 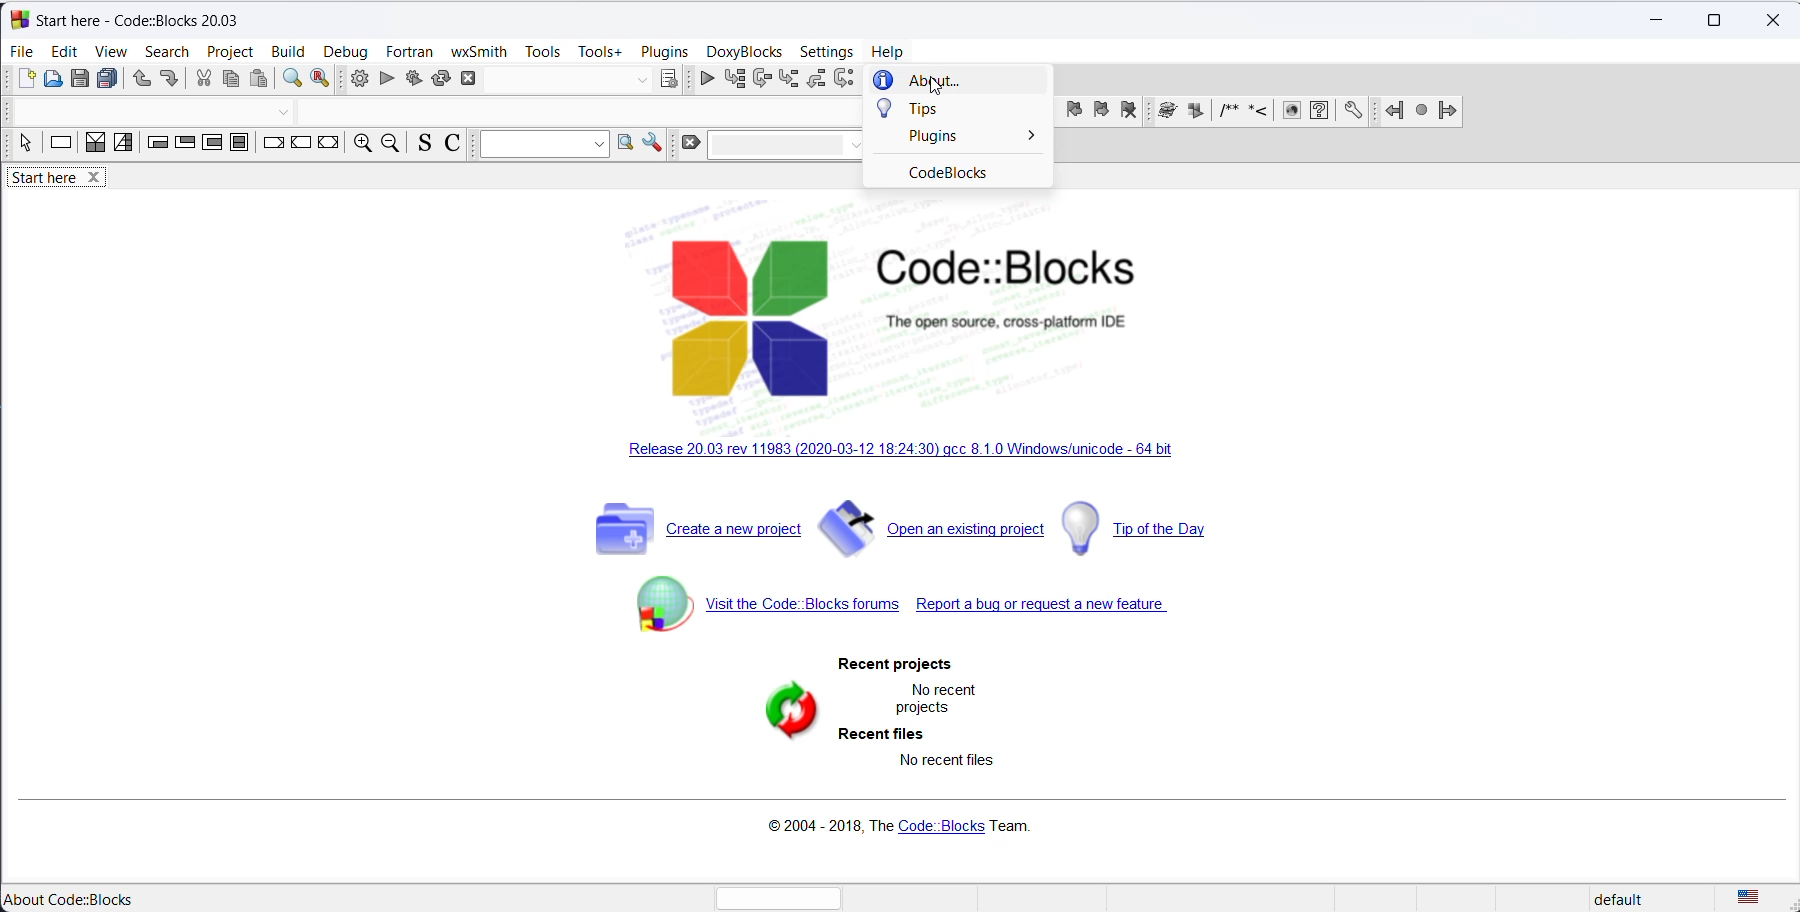 I want to click on HTML help, so click(x=1322, y=113).